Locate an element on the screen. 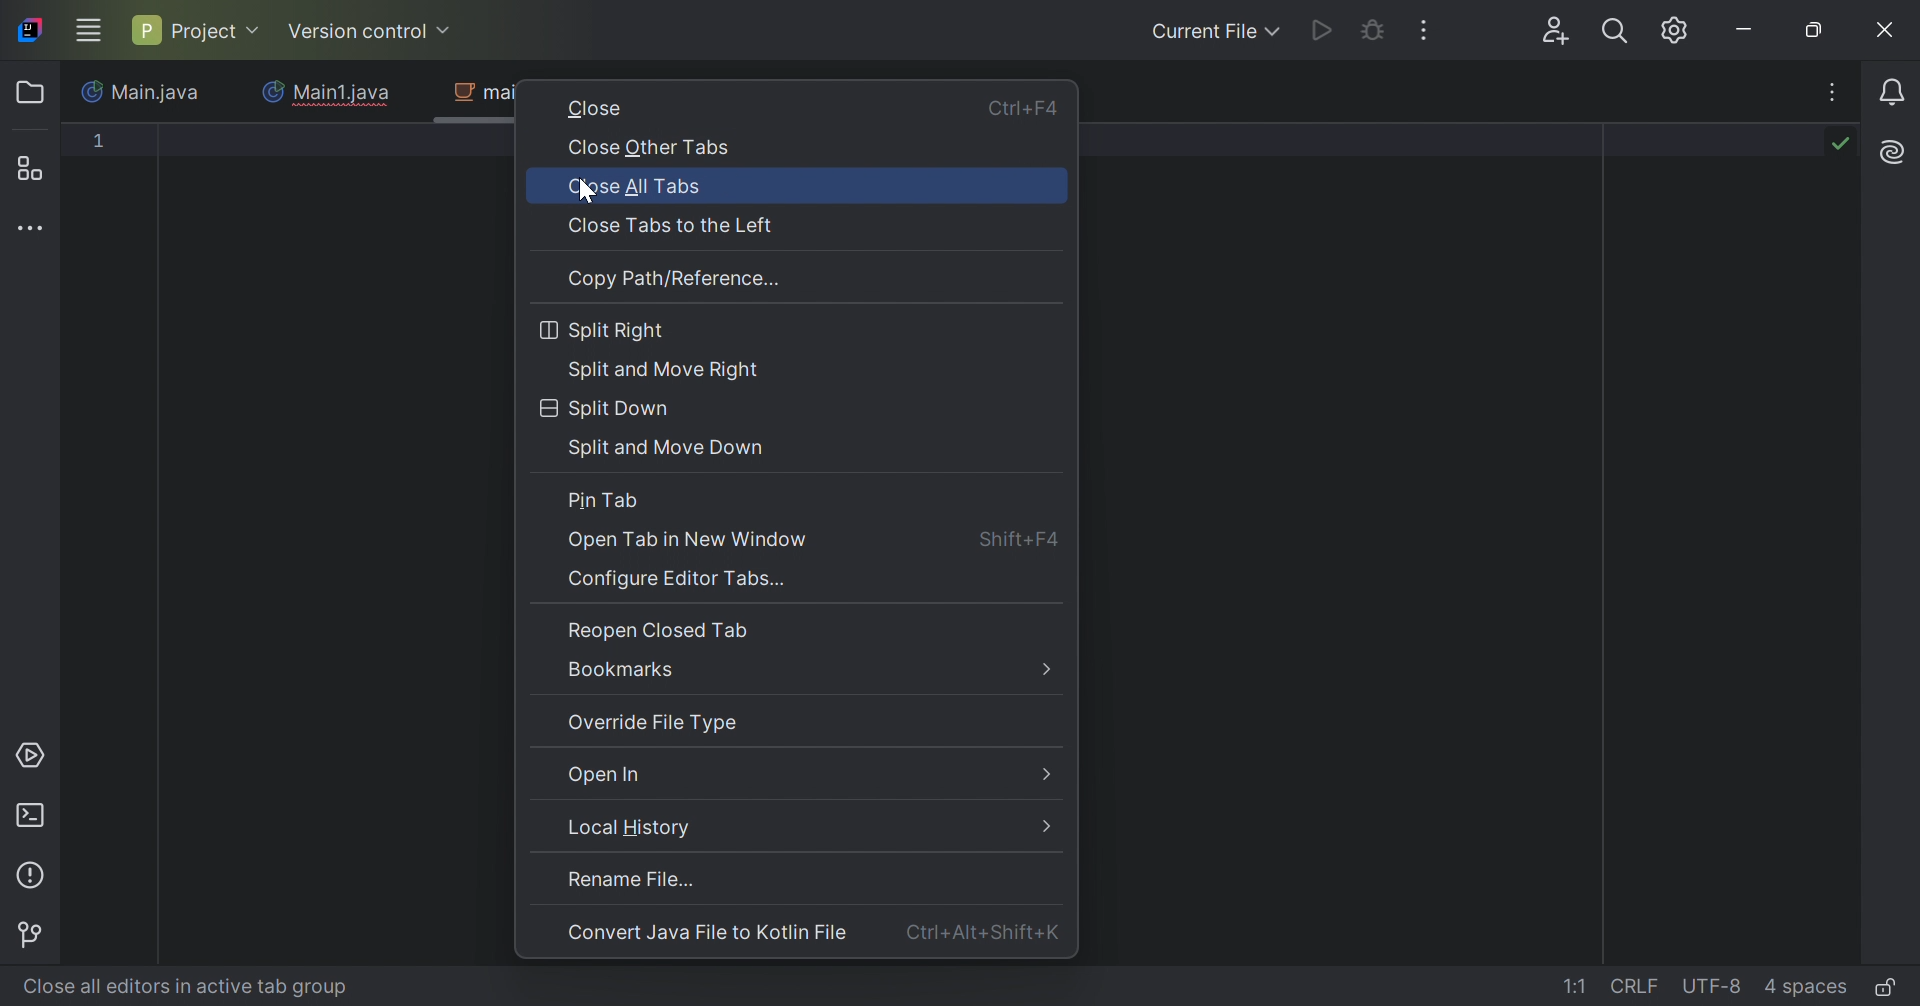  Recent Files Tab Actions, and More is located at coordinates (1835, 93).